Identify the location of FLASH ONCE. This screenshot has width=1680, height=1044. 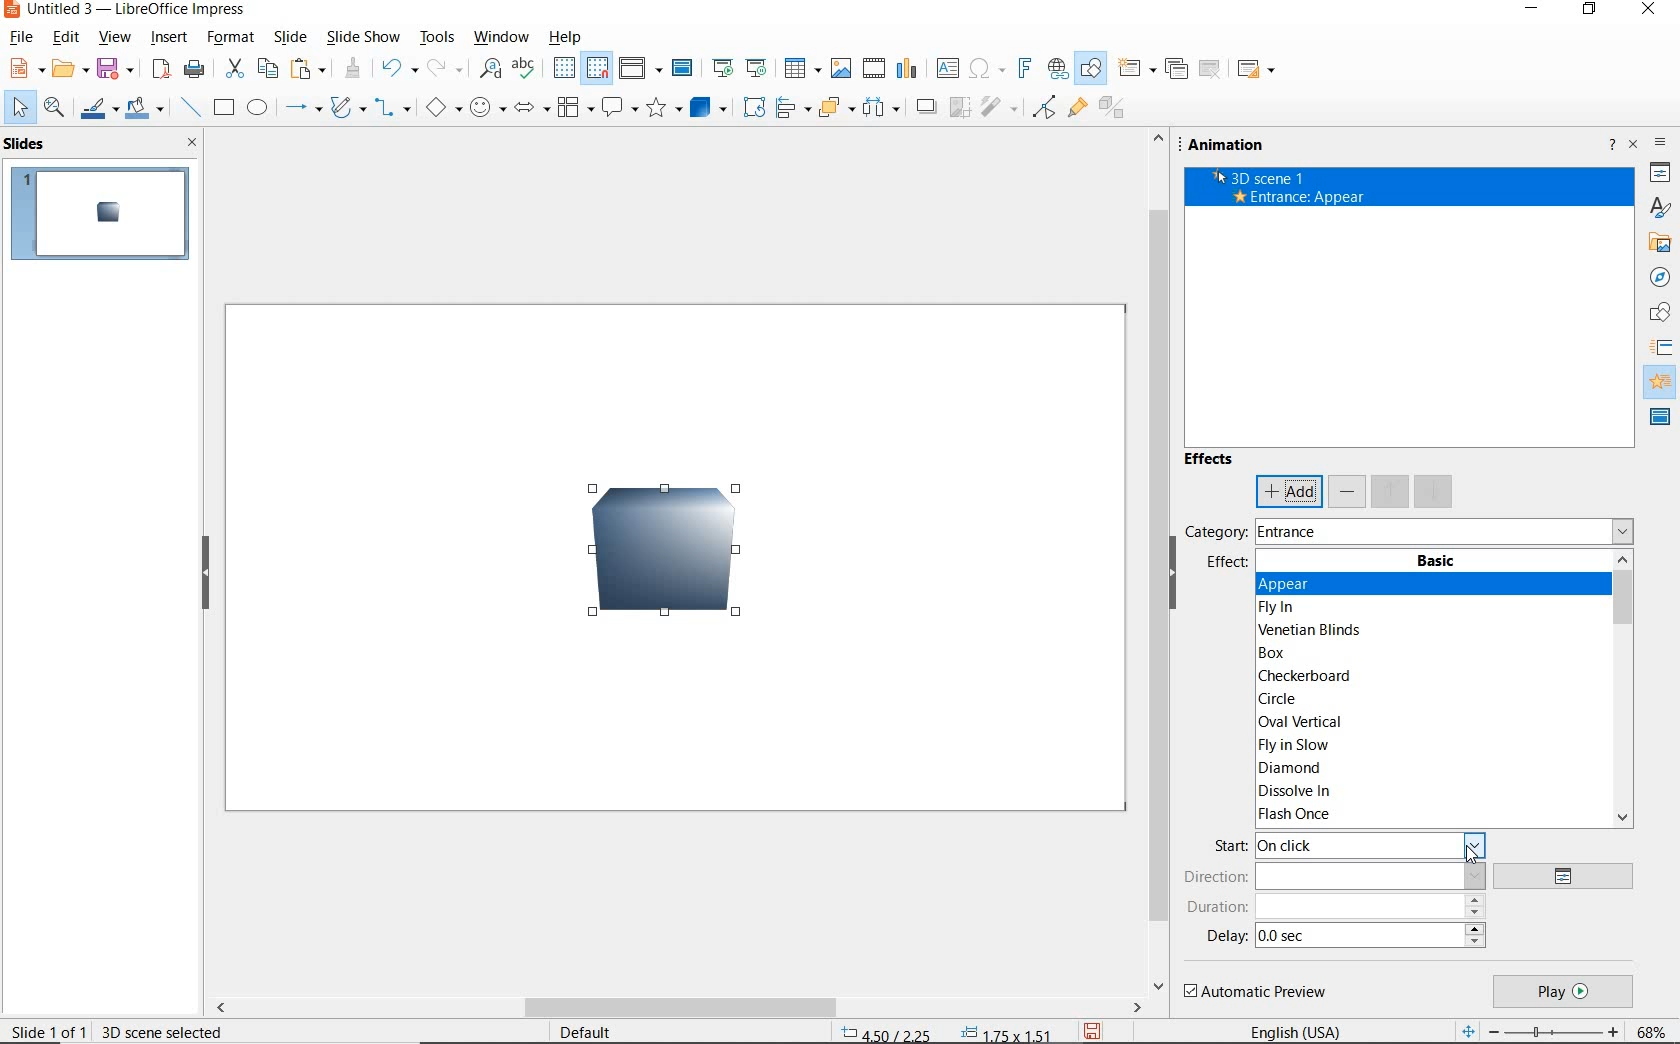
(1297, 814).